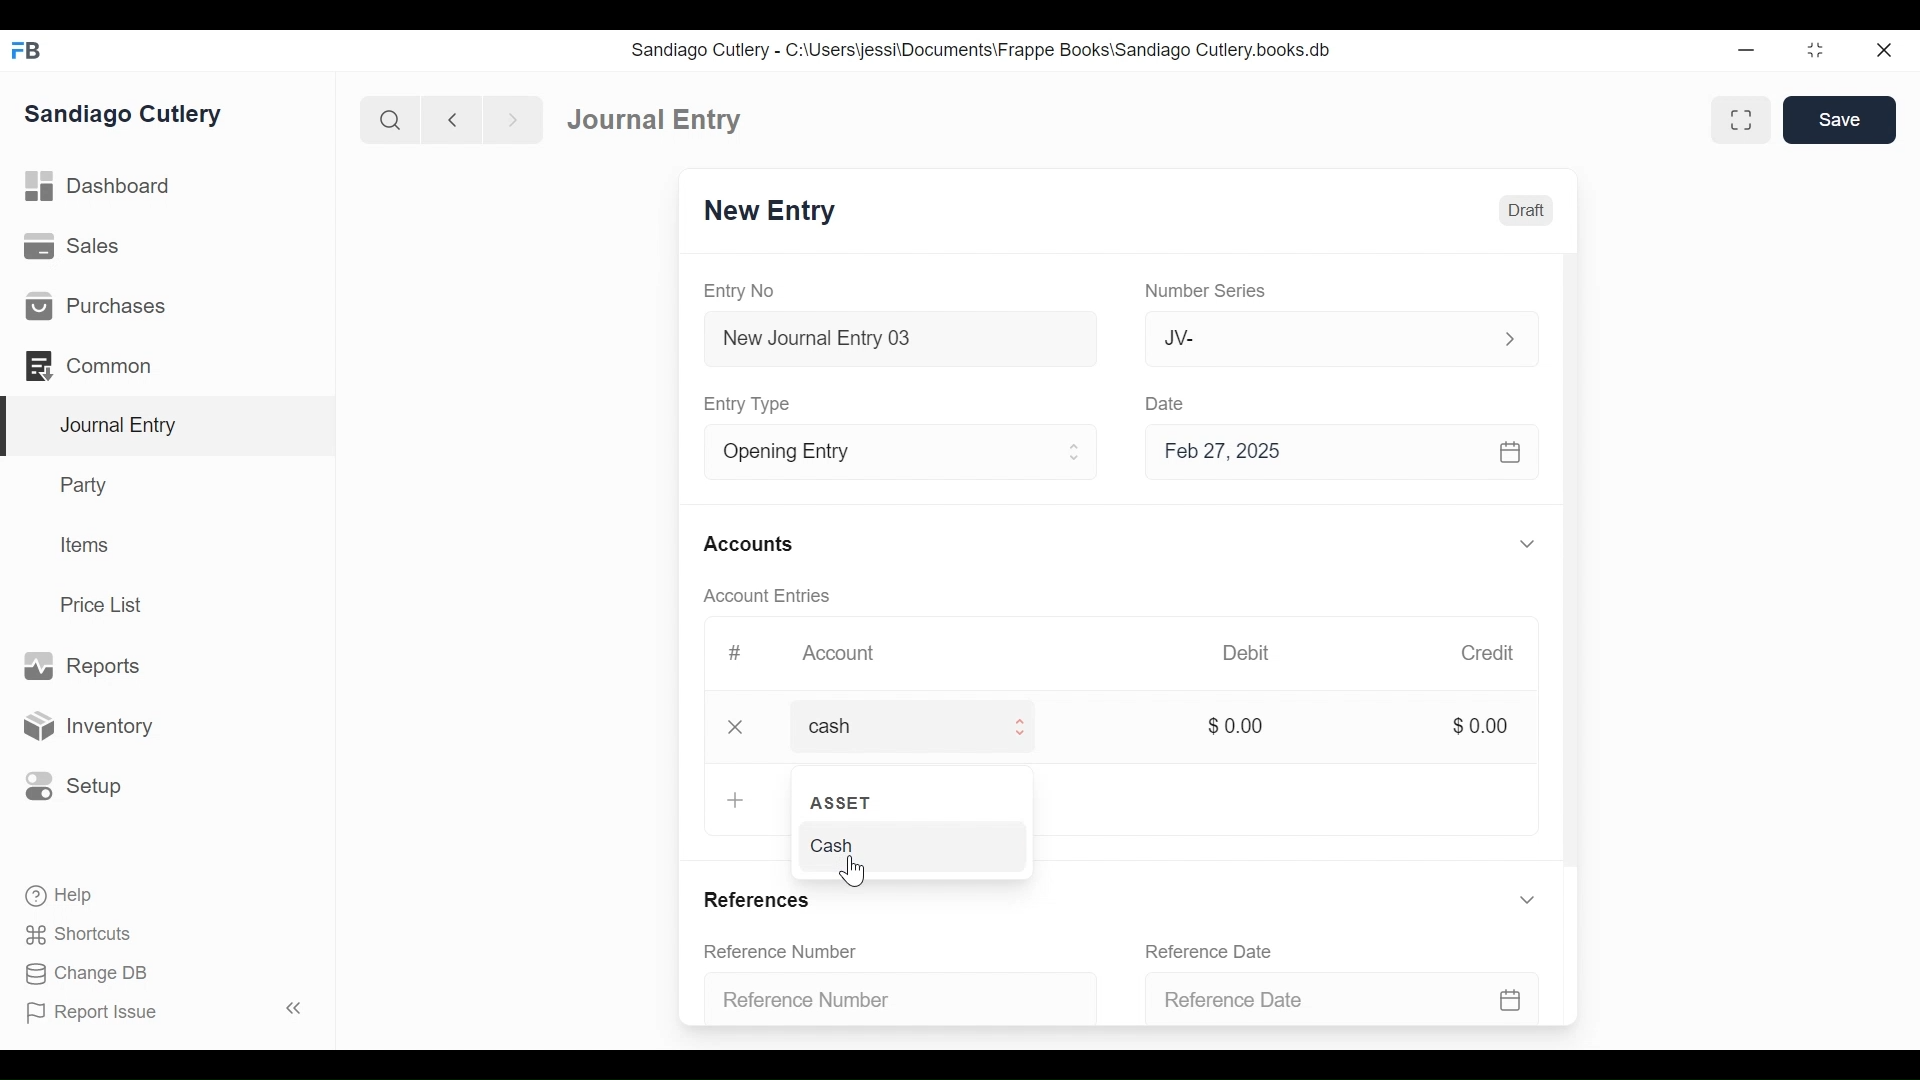 The height and width of the screenshot is (1080, 1920). I want to click on New Entry, so click(771, 212).